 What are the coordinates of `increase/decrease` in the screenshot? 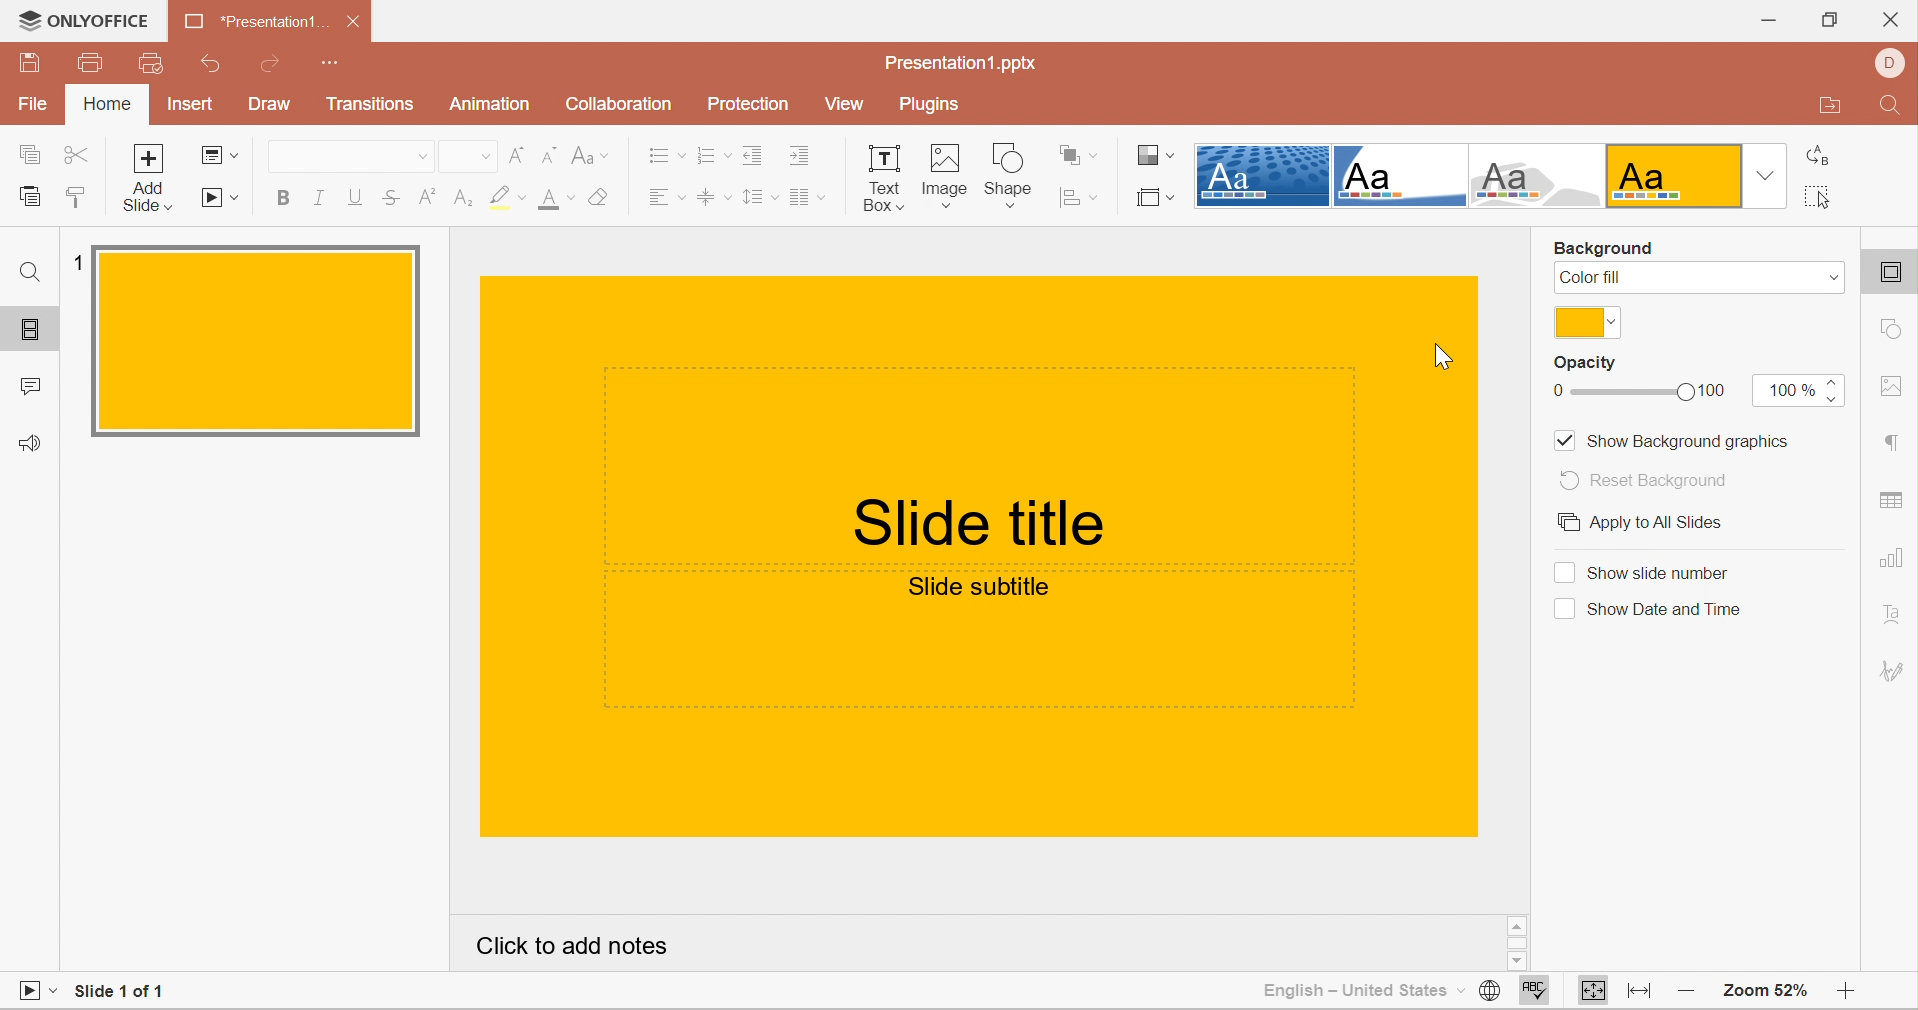 It's located at (1830, 391).